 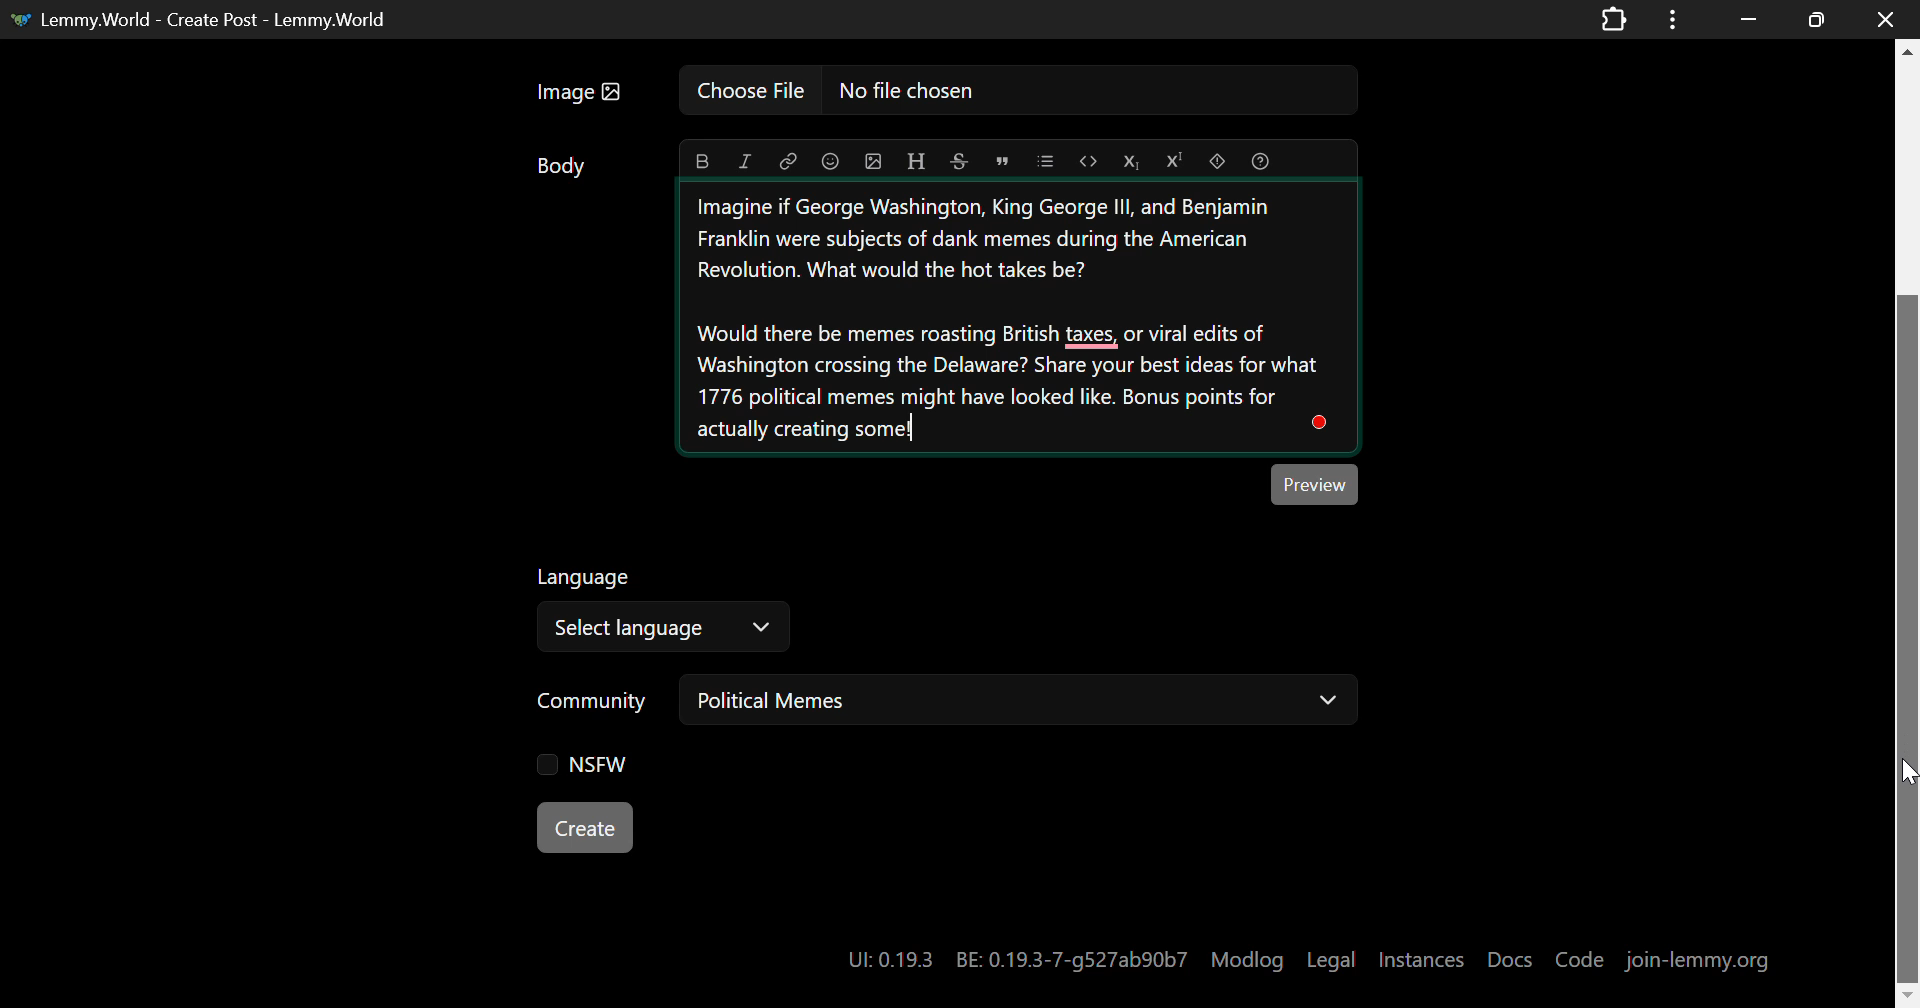 What do you see at coordinates (1090, 160) in the screenshot?
I see `Code` at bounding box center [1090, 160].